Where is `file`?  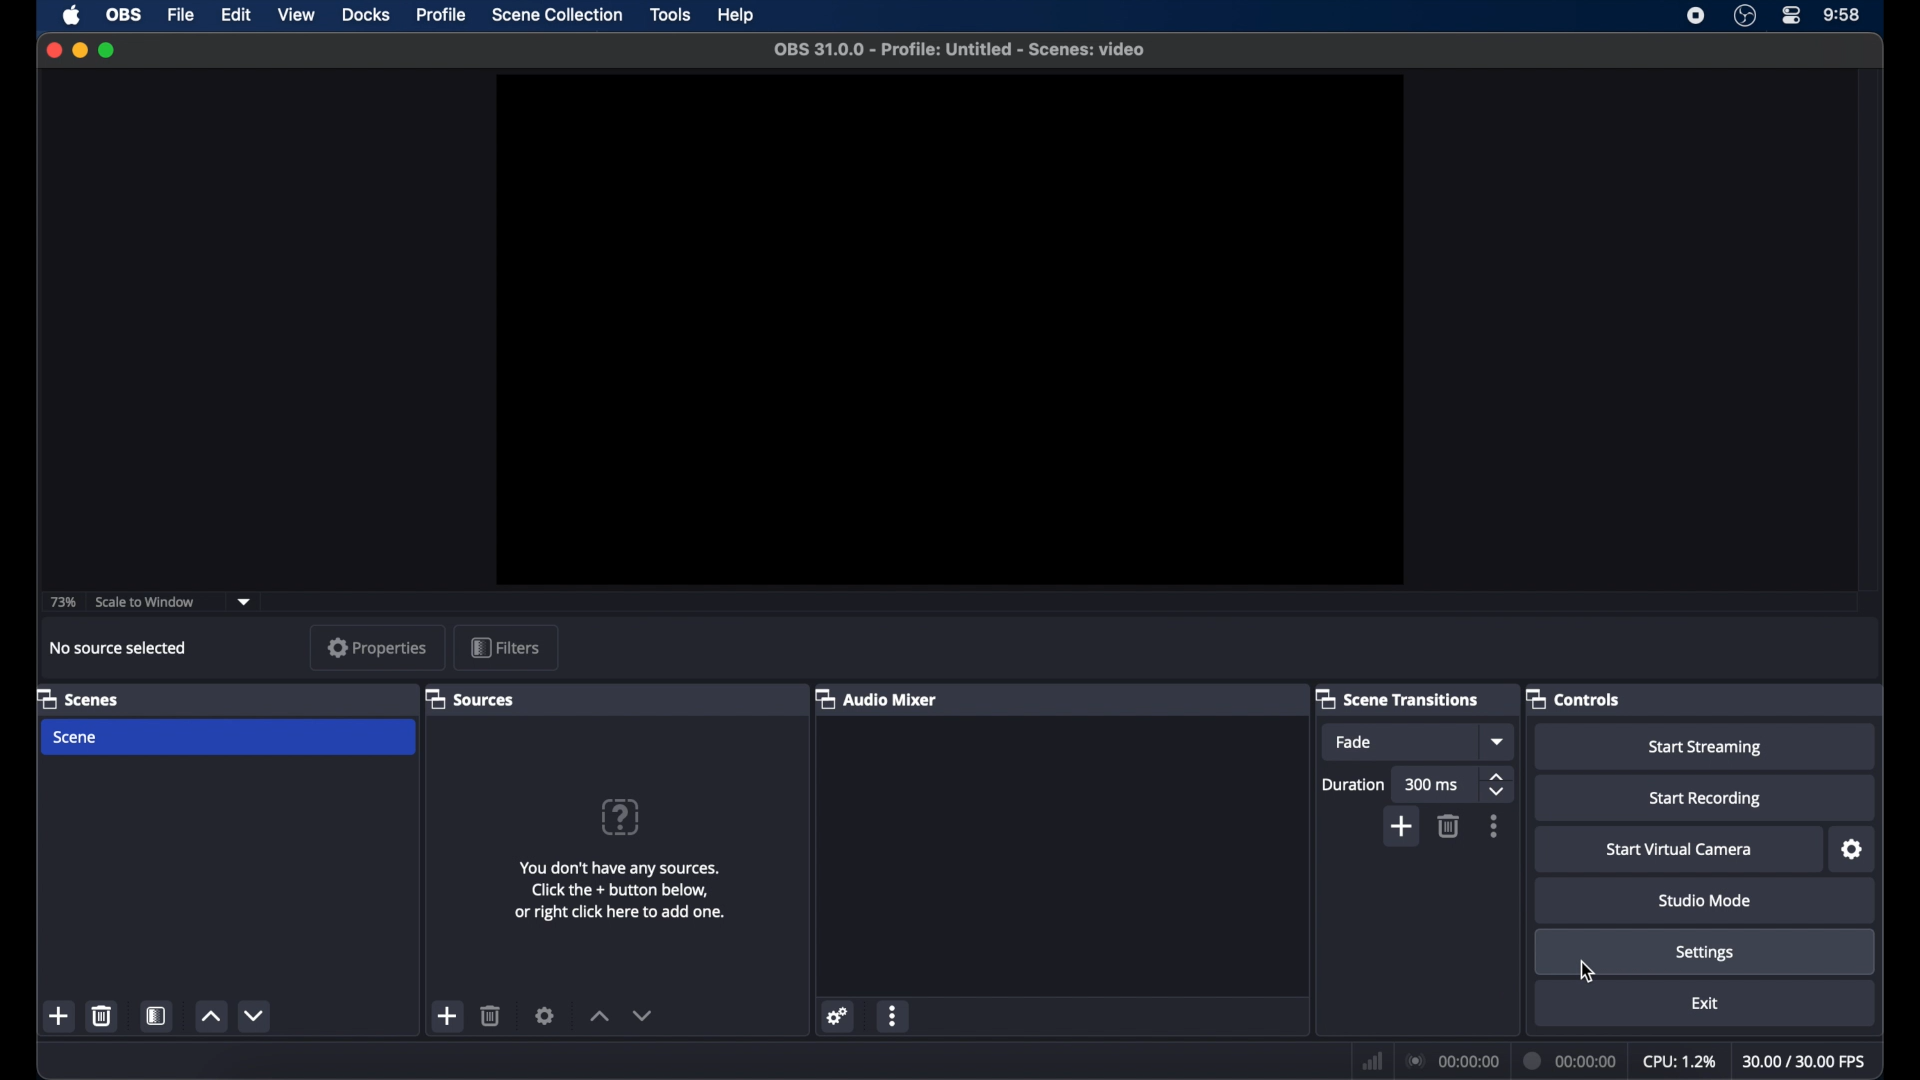
file is located at coordinates (181, 13).